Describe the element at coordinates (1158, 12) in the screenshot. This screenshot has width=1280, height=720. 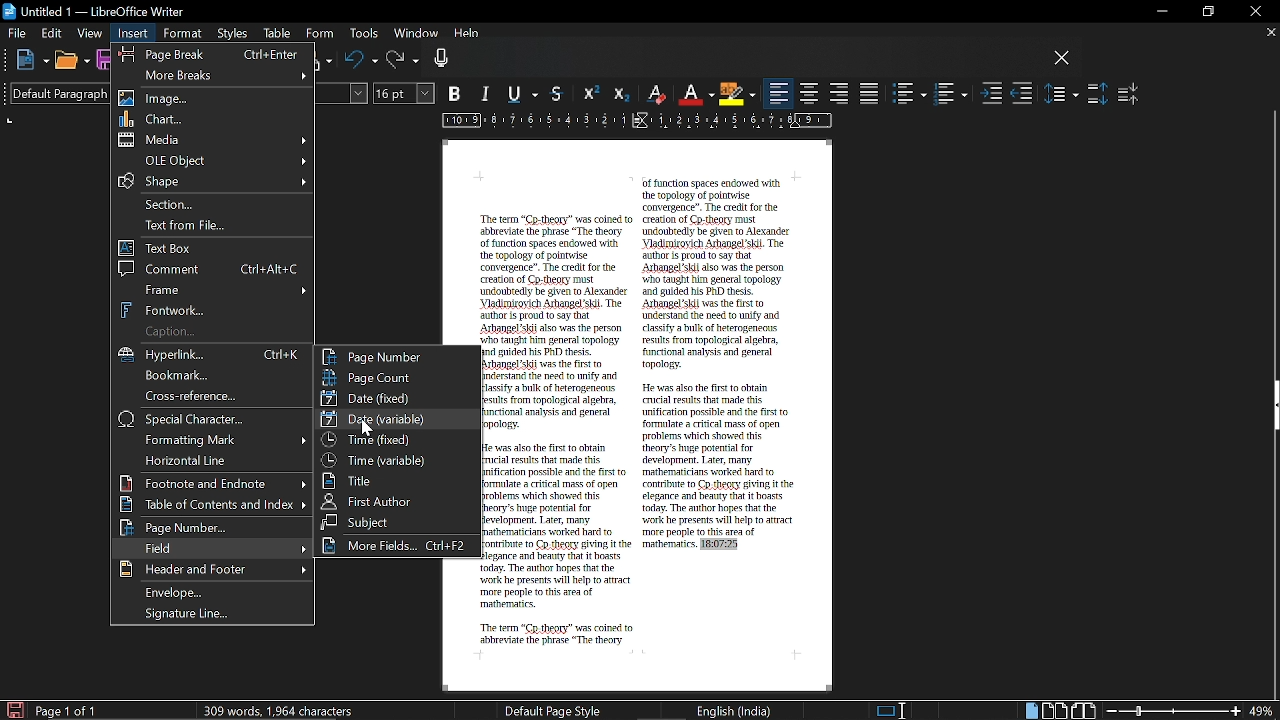
I see `Minimize` at that location.